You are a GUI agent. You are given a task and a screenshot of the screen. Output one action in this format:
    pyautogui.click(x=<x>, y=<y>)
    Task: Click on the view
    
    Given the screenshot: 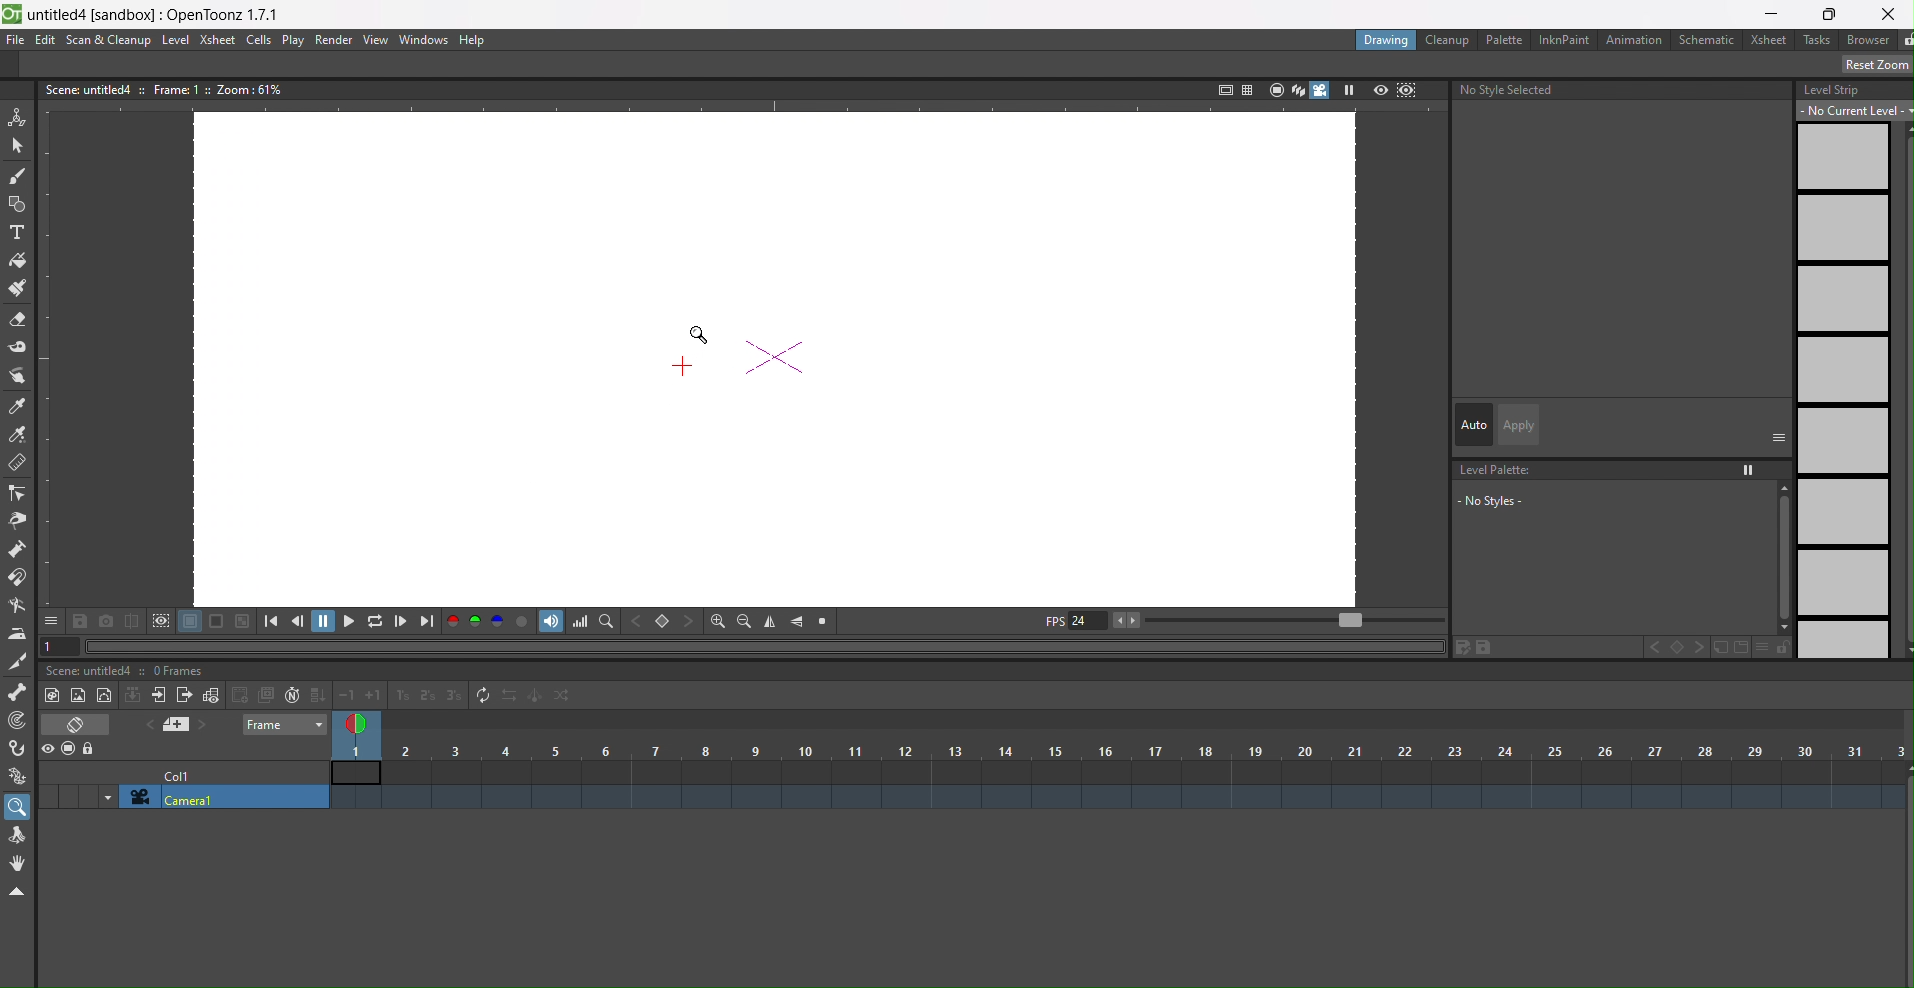 What is the action you would take?
    pyautogui.click(x=375, y=40)
    